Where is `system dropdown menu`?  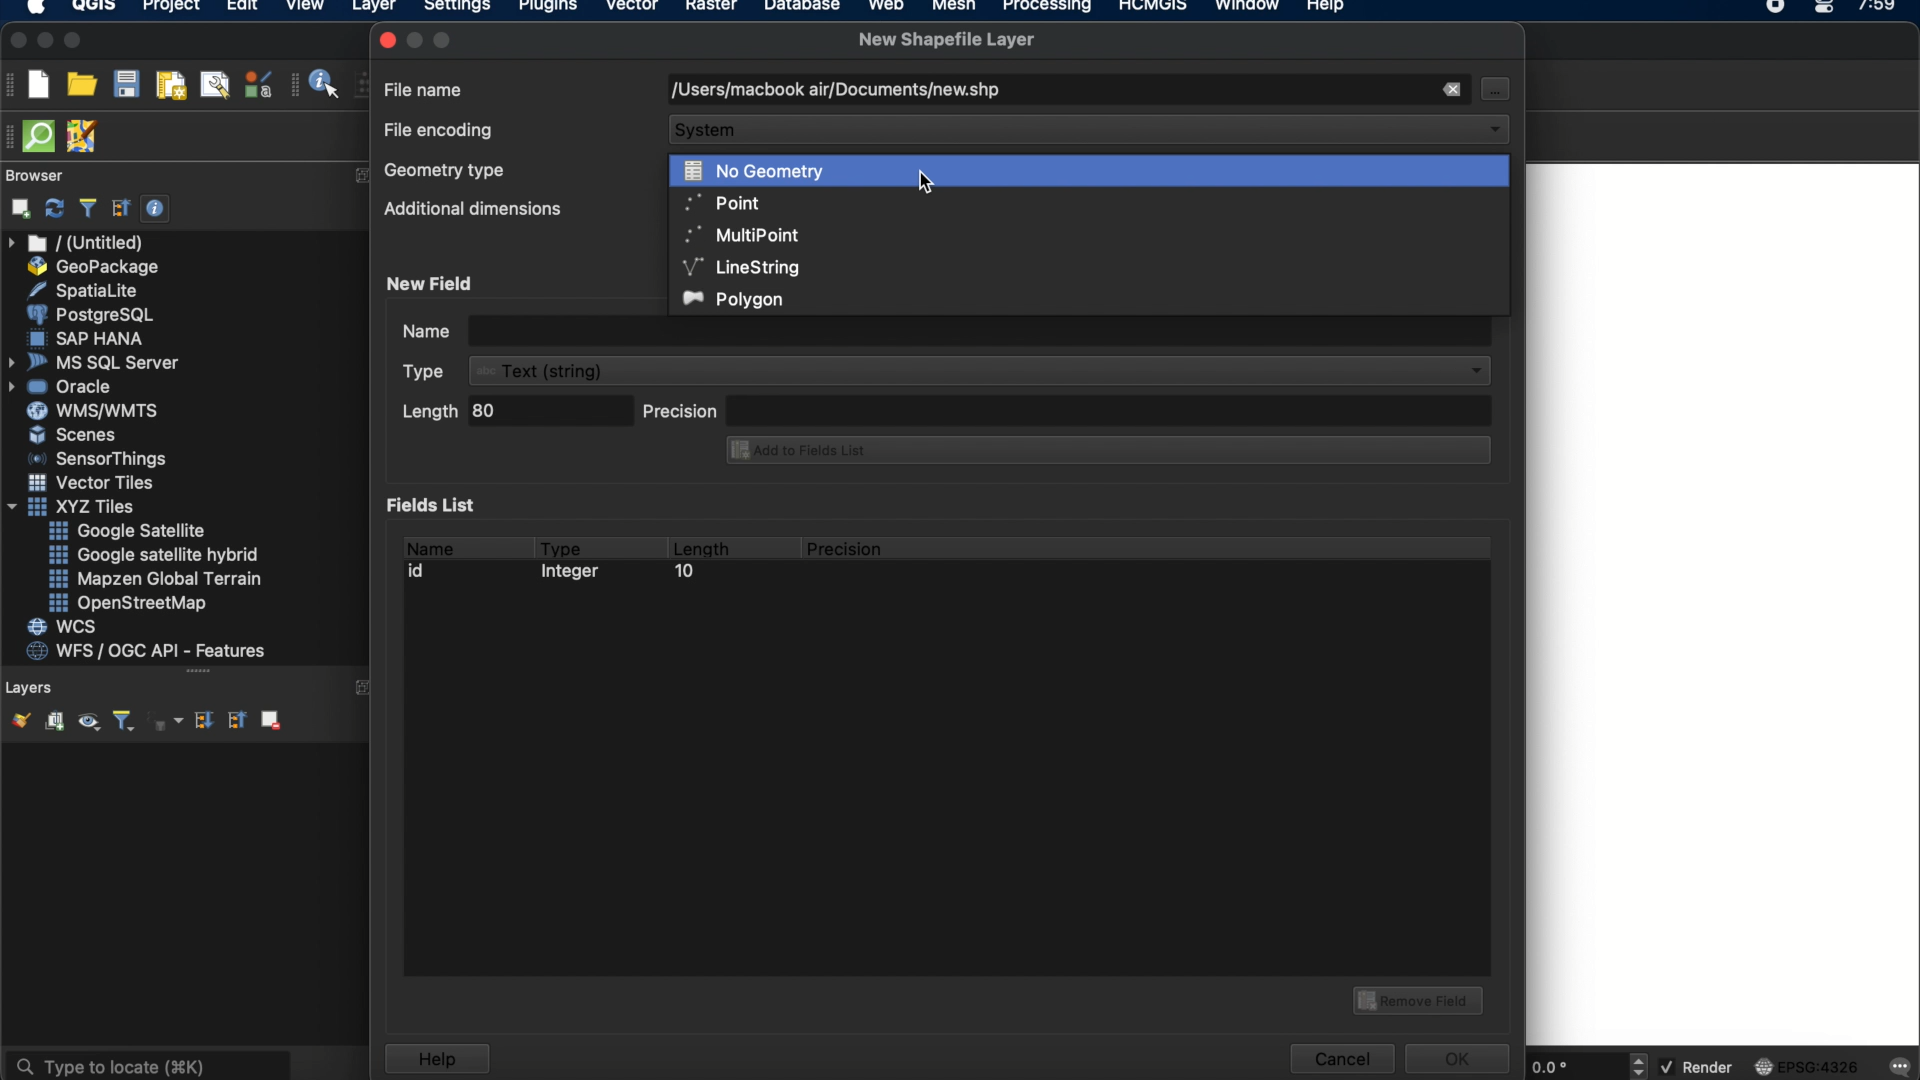
system dropdown menu is located at coordinates (1090, 132).